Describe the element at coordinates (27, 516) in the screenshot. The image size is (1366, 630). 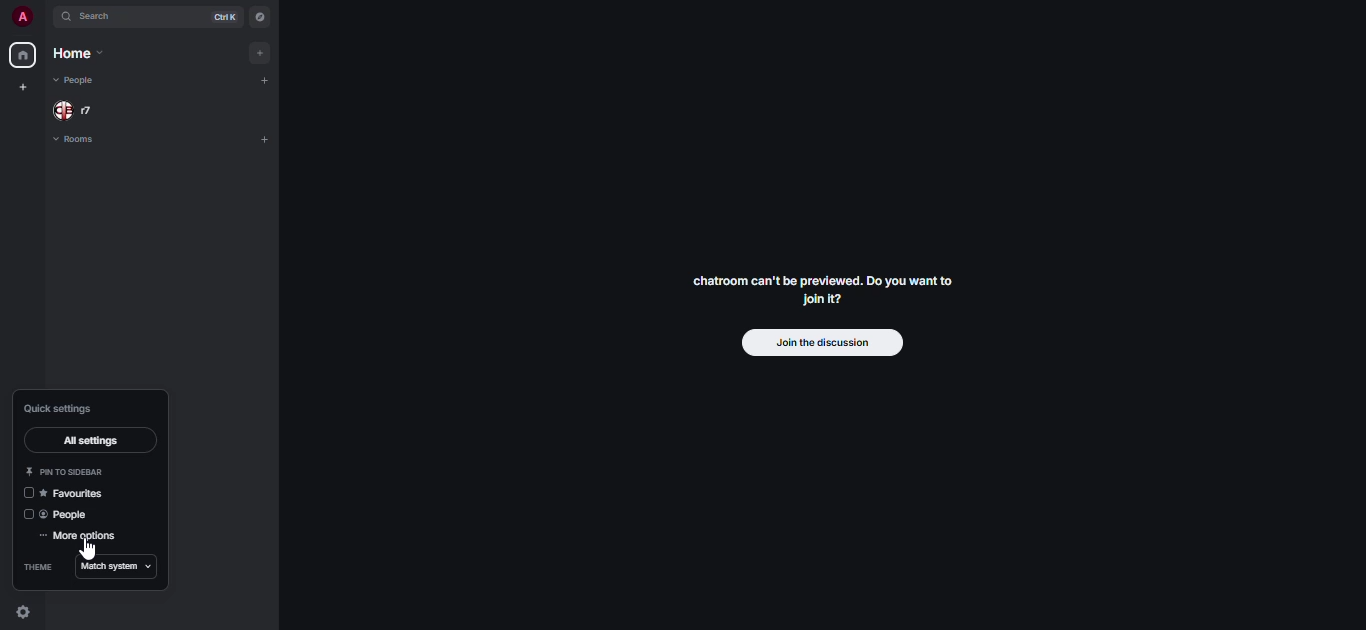
I see `click to enable` at that location.